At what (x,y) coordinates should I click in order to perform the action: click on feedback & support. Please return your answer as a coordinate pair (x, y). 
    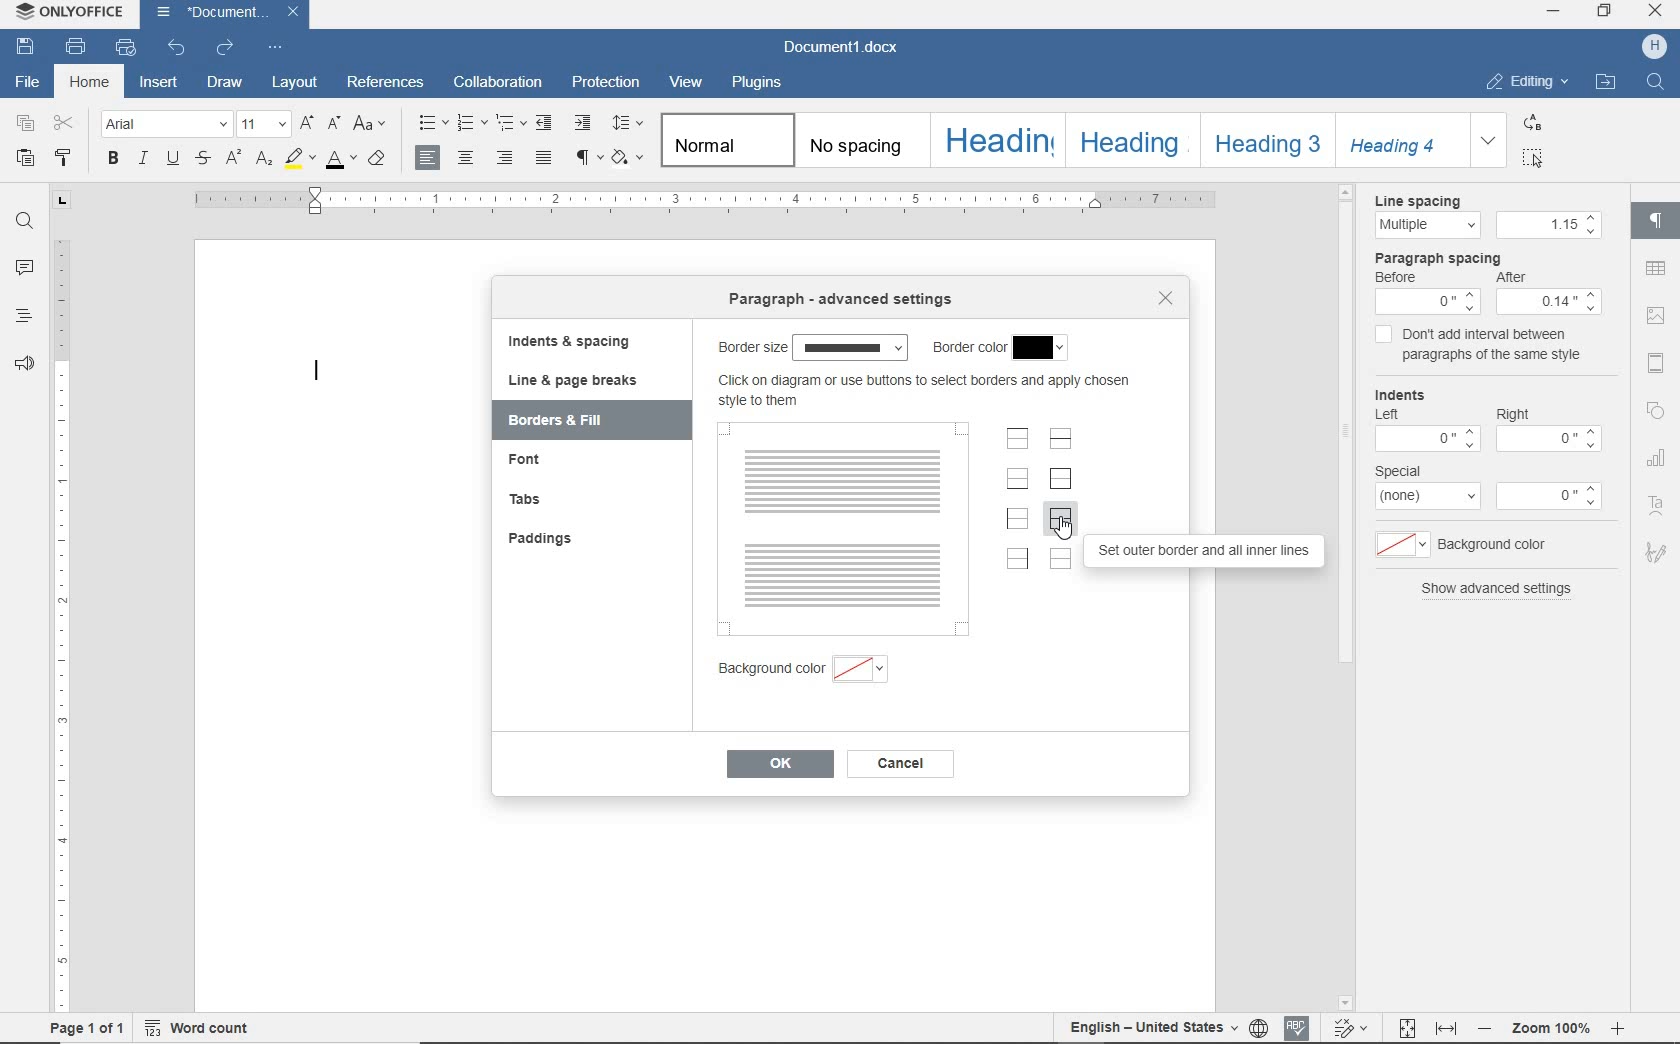
    Looking at the image, I should click on (21, 362).